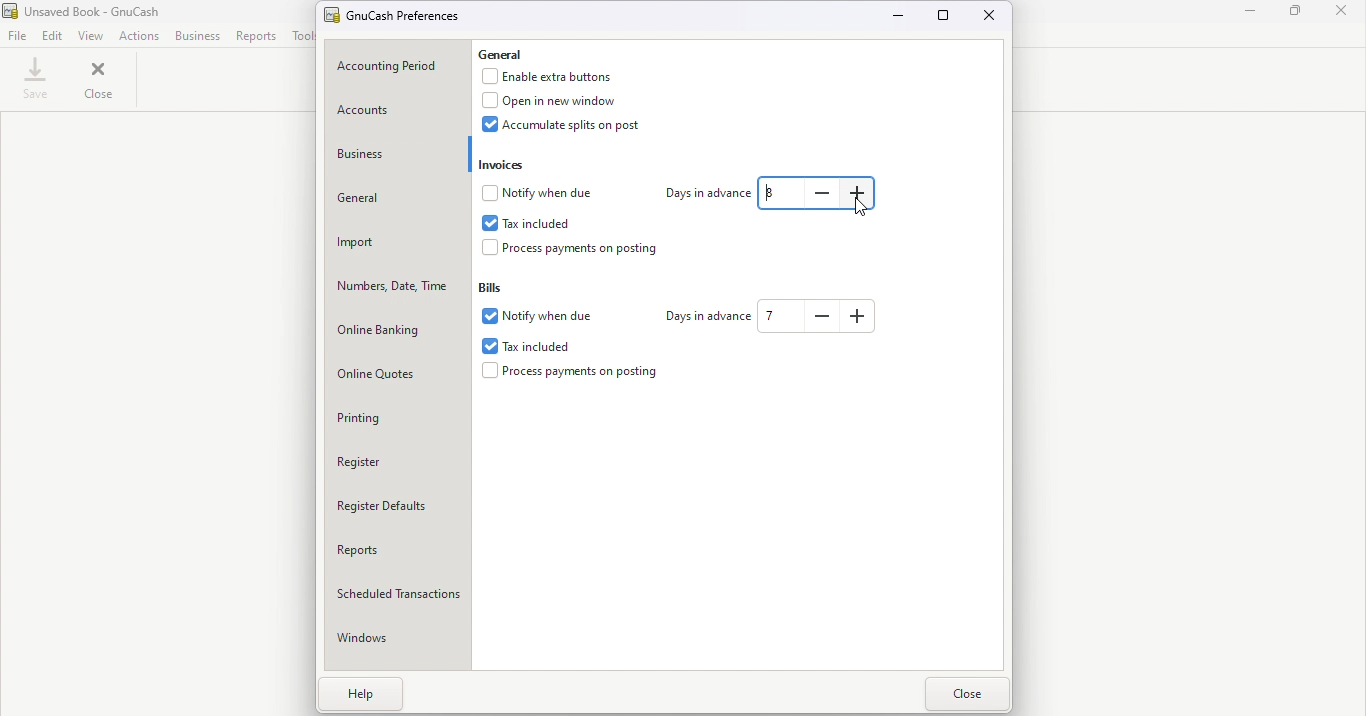 This screenshot has width=1366, height=716. I want to click on Bills, so click(497, 286).